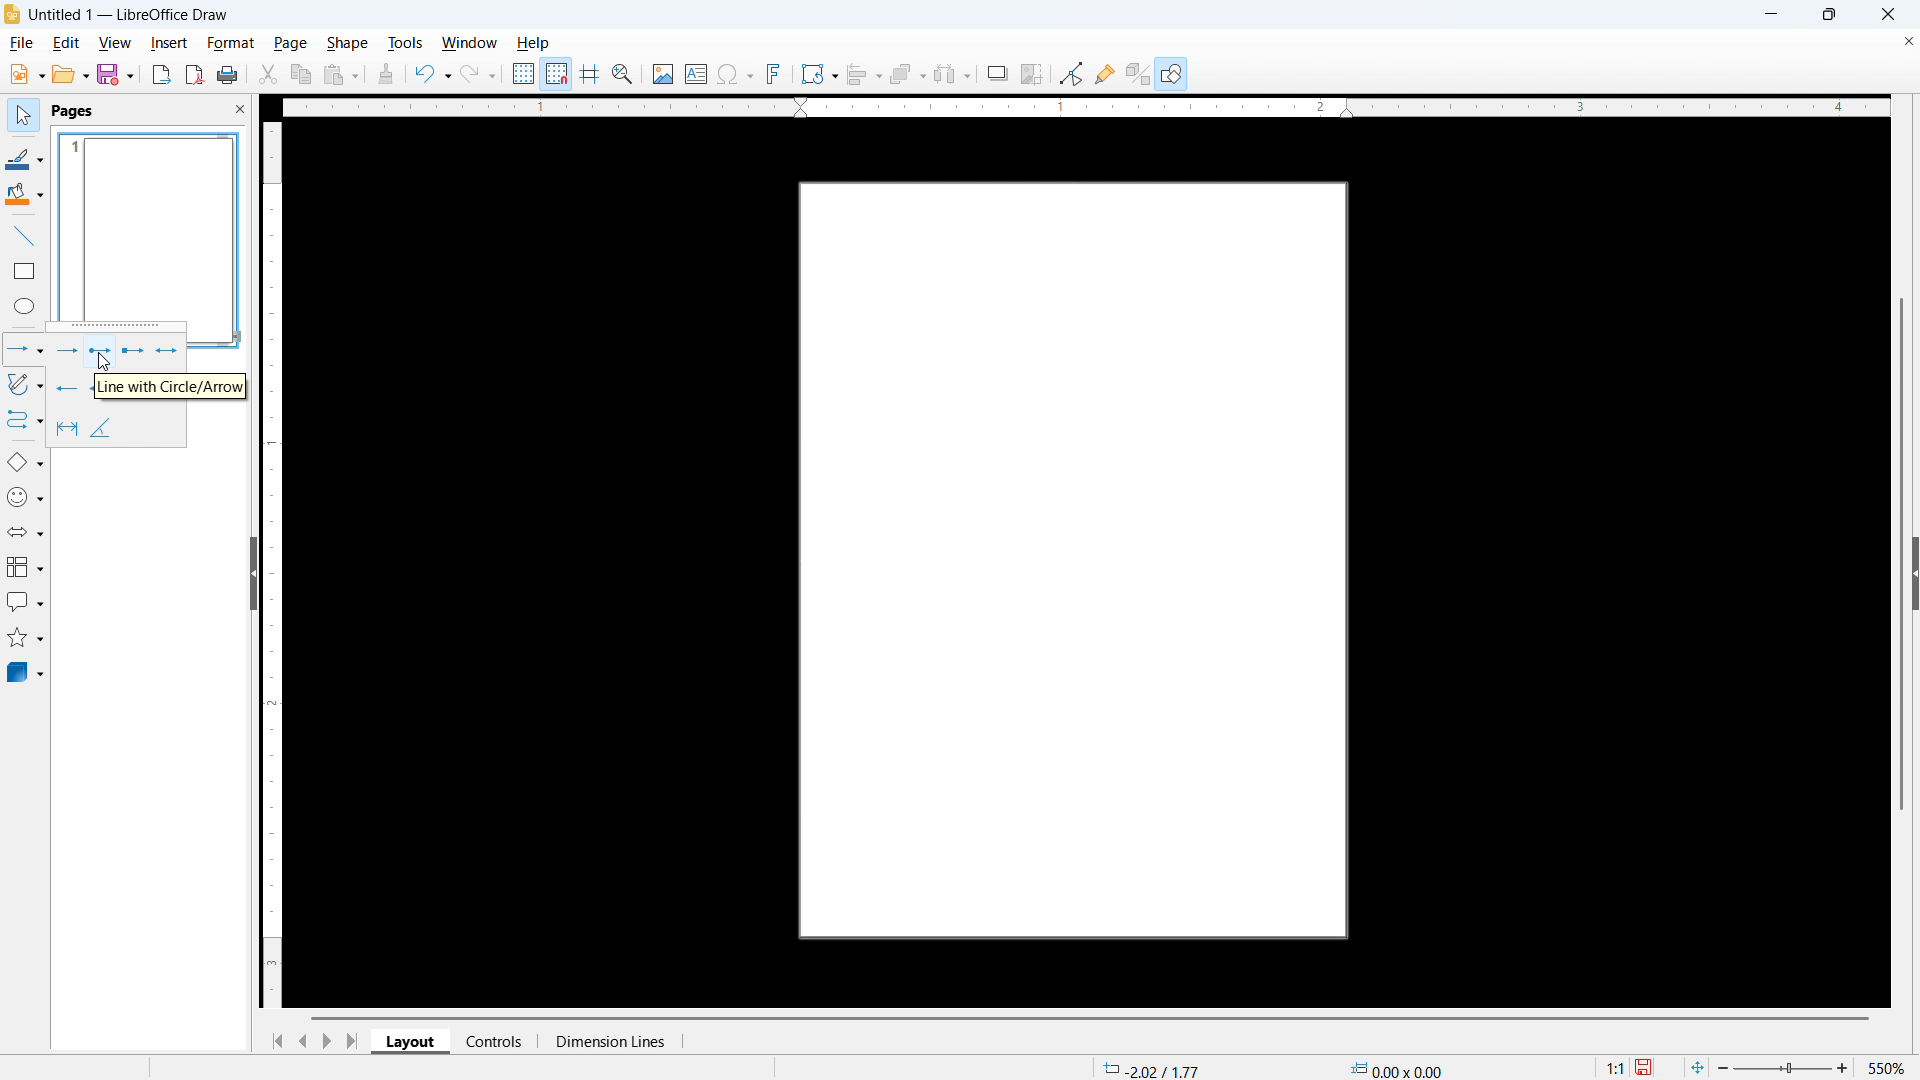  I want to click on save , so click(1646, 1067).